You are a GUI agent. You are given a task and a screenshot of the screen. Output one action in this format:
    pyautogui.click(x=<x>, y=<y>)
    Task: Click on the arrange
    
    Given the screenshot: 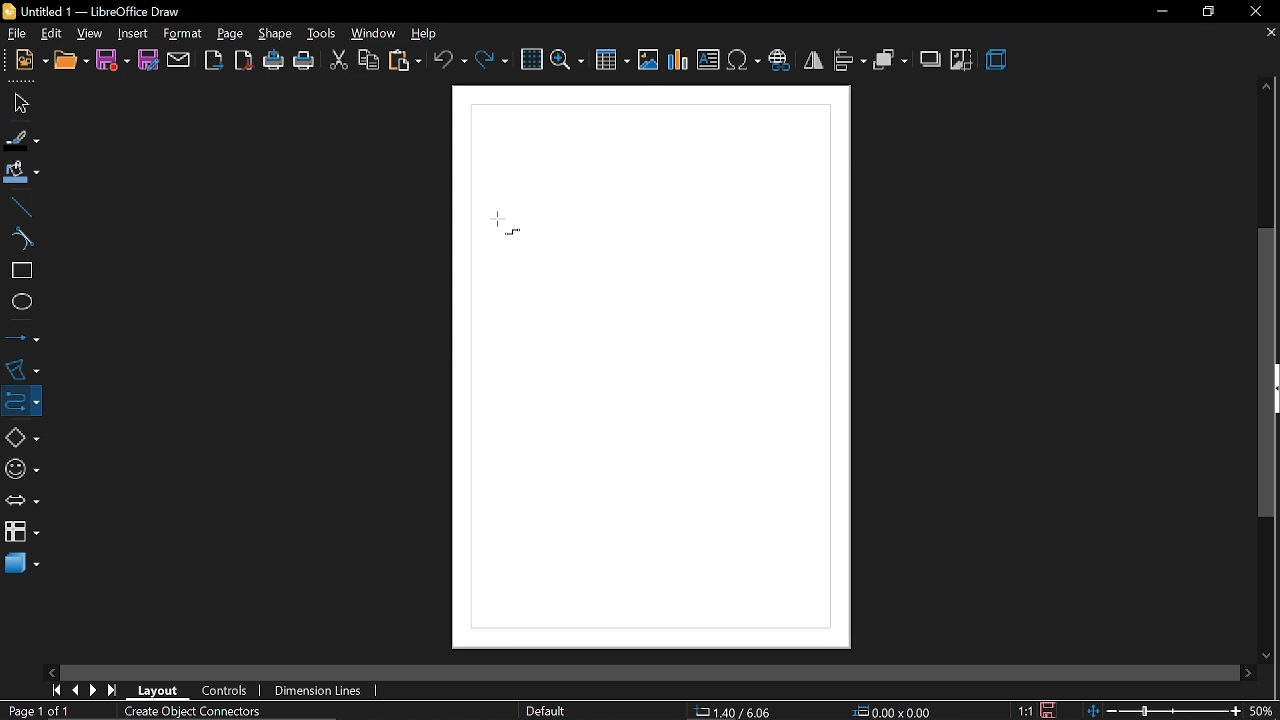 What is the action you would take?
    pyautogui.click(x=890, y=60)
    